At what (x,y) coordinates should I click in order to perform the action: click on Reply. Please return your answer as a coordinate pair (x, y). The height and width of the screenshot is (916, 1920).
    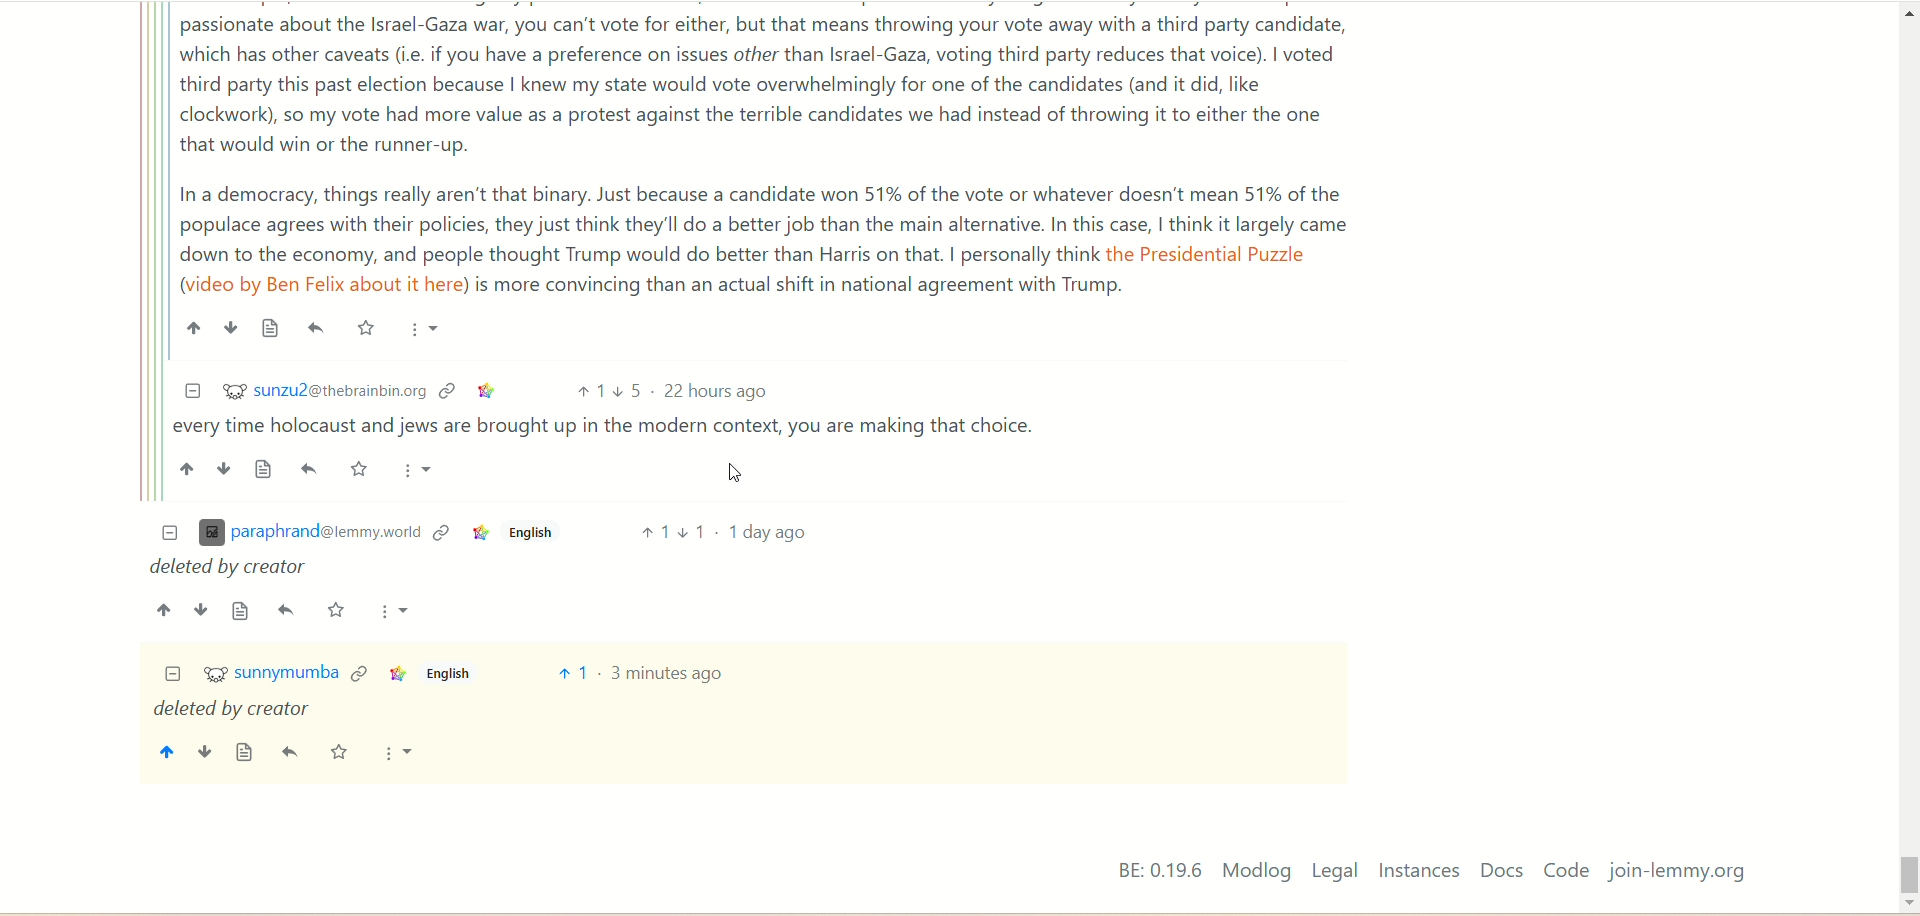
    Looking at the image, I should click on (317, 328).